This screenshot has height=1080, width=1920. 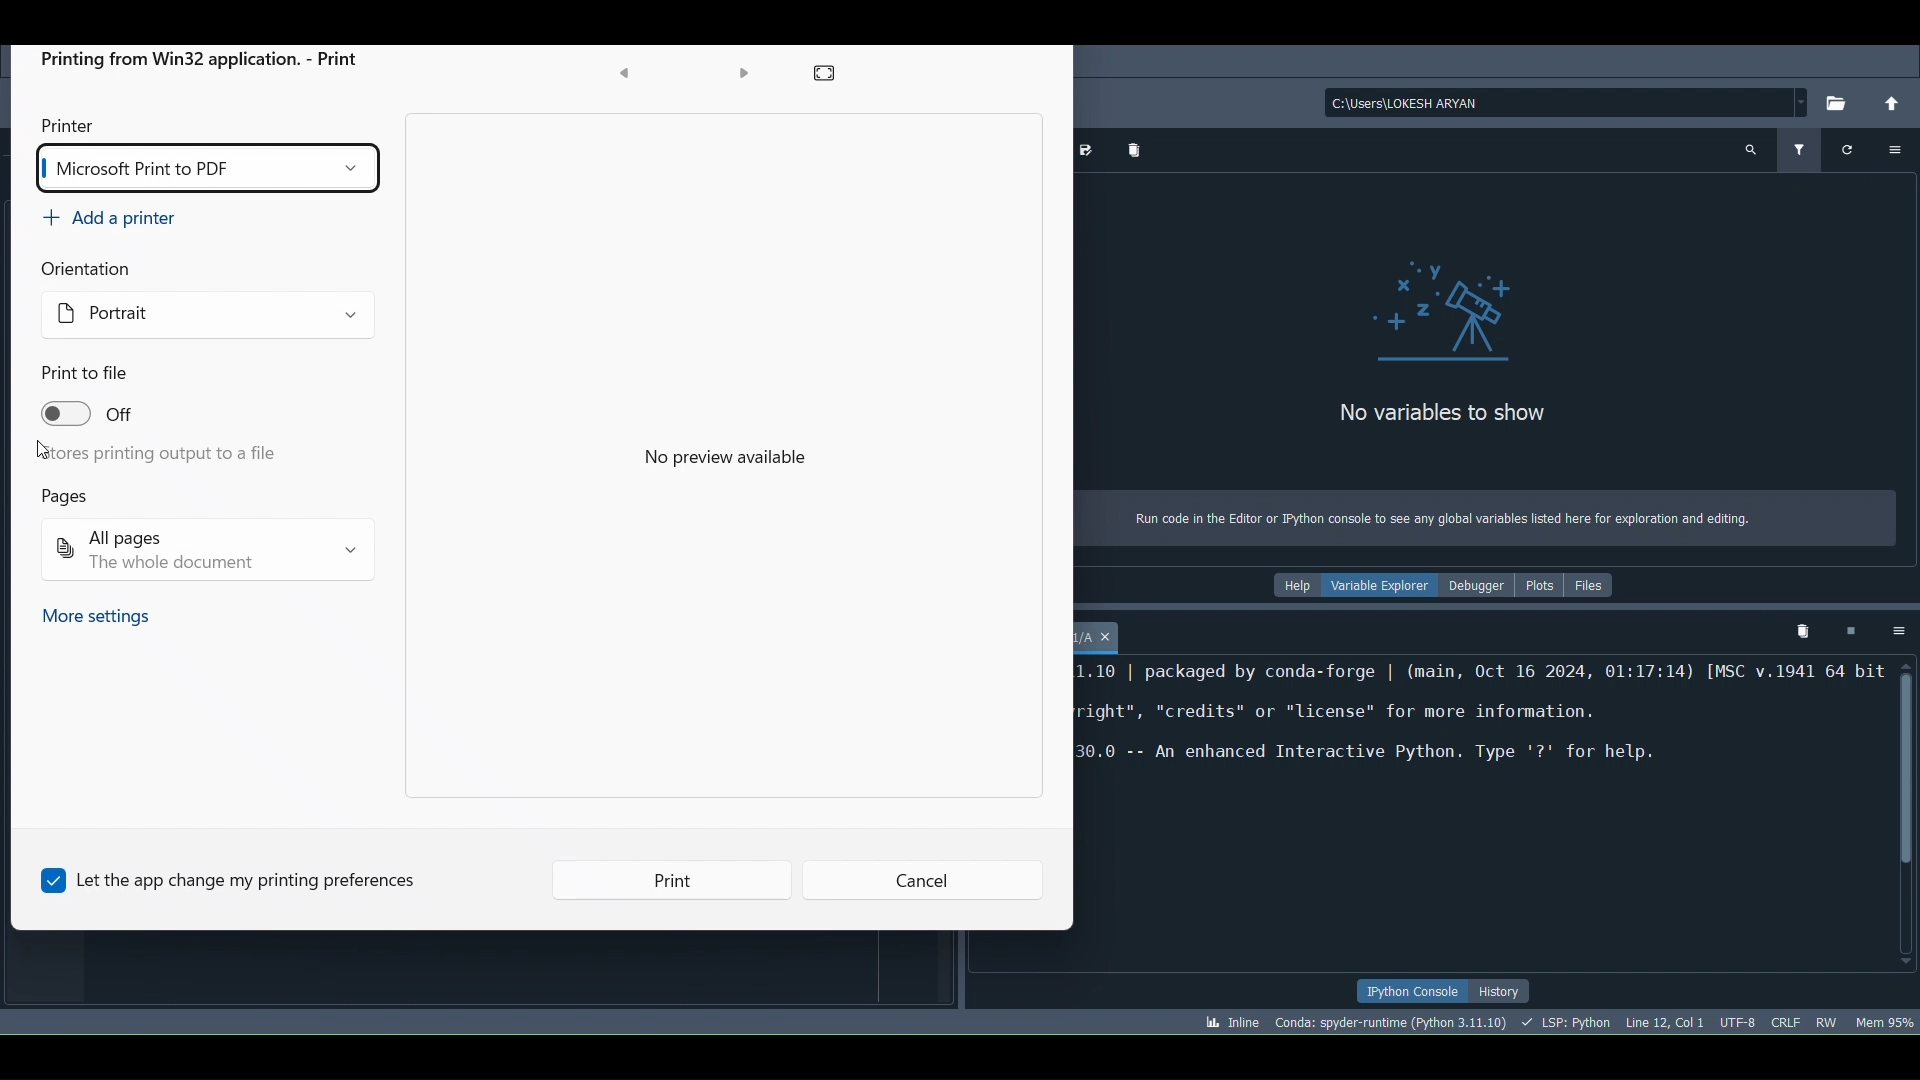 I want to click on No variables to show, so click(x=1484, y=417).